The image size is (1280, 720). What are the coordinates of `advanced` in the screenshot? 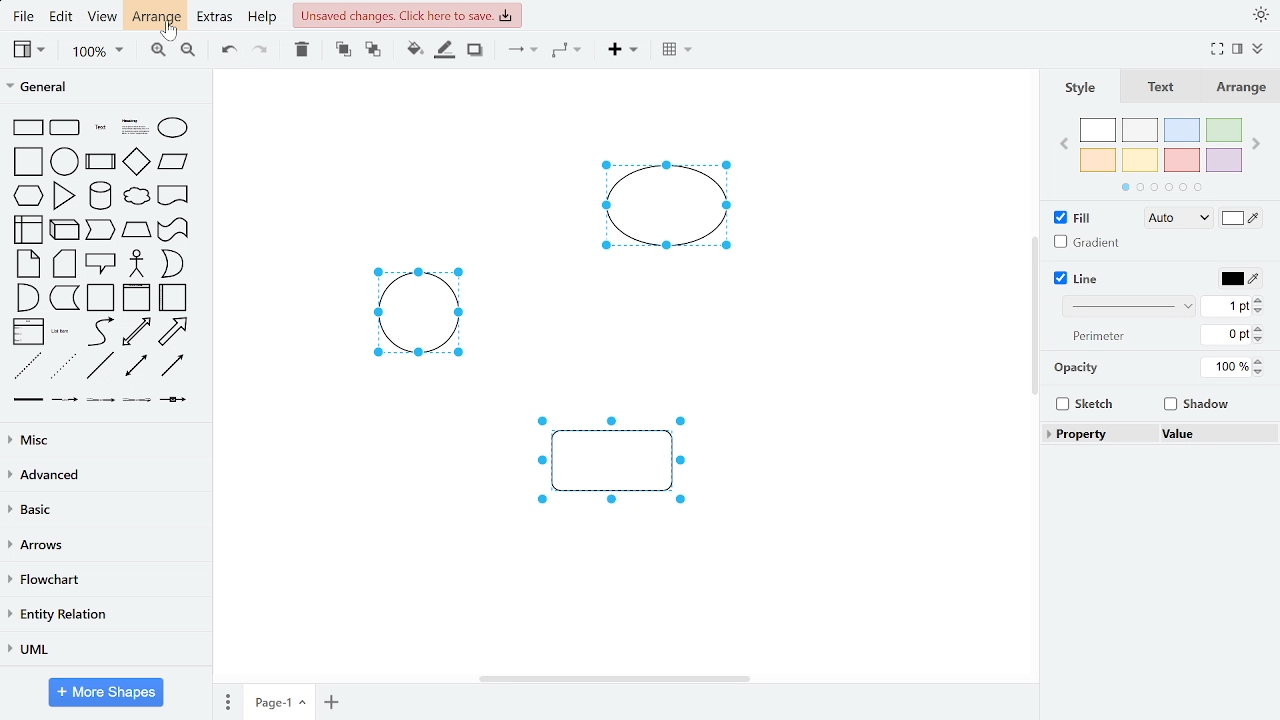 It's located at (102, 475).